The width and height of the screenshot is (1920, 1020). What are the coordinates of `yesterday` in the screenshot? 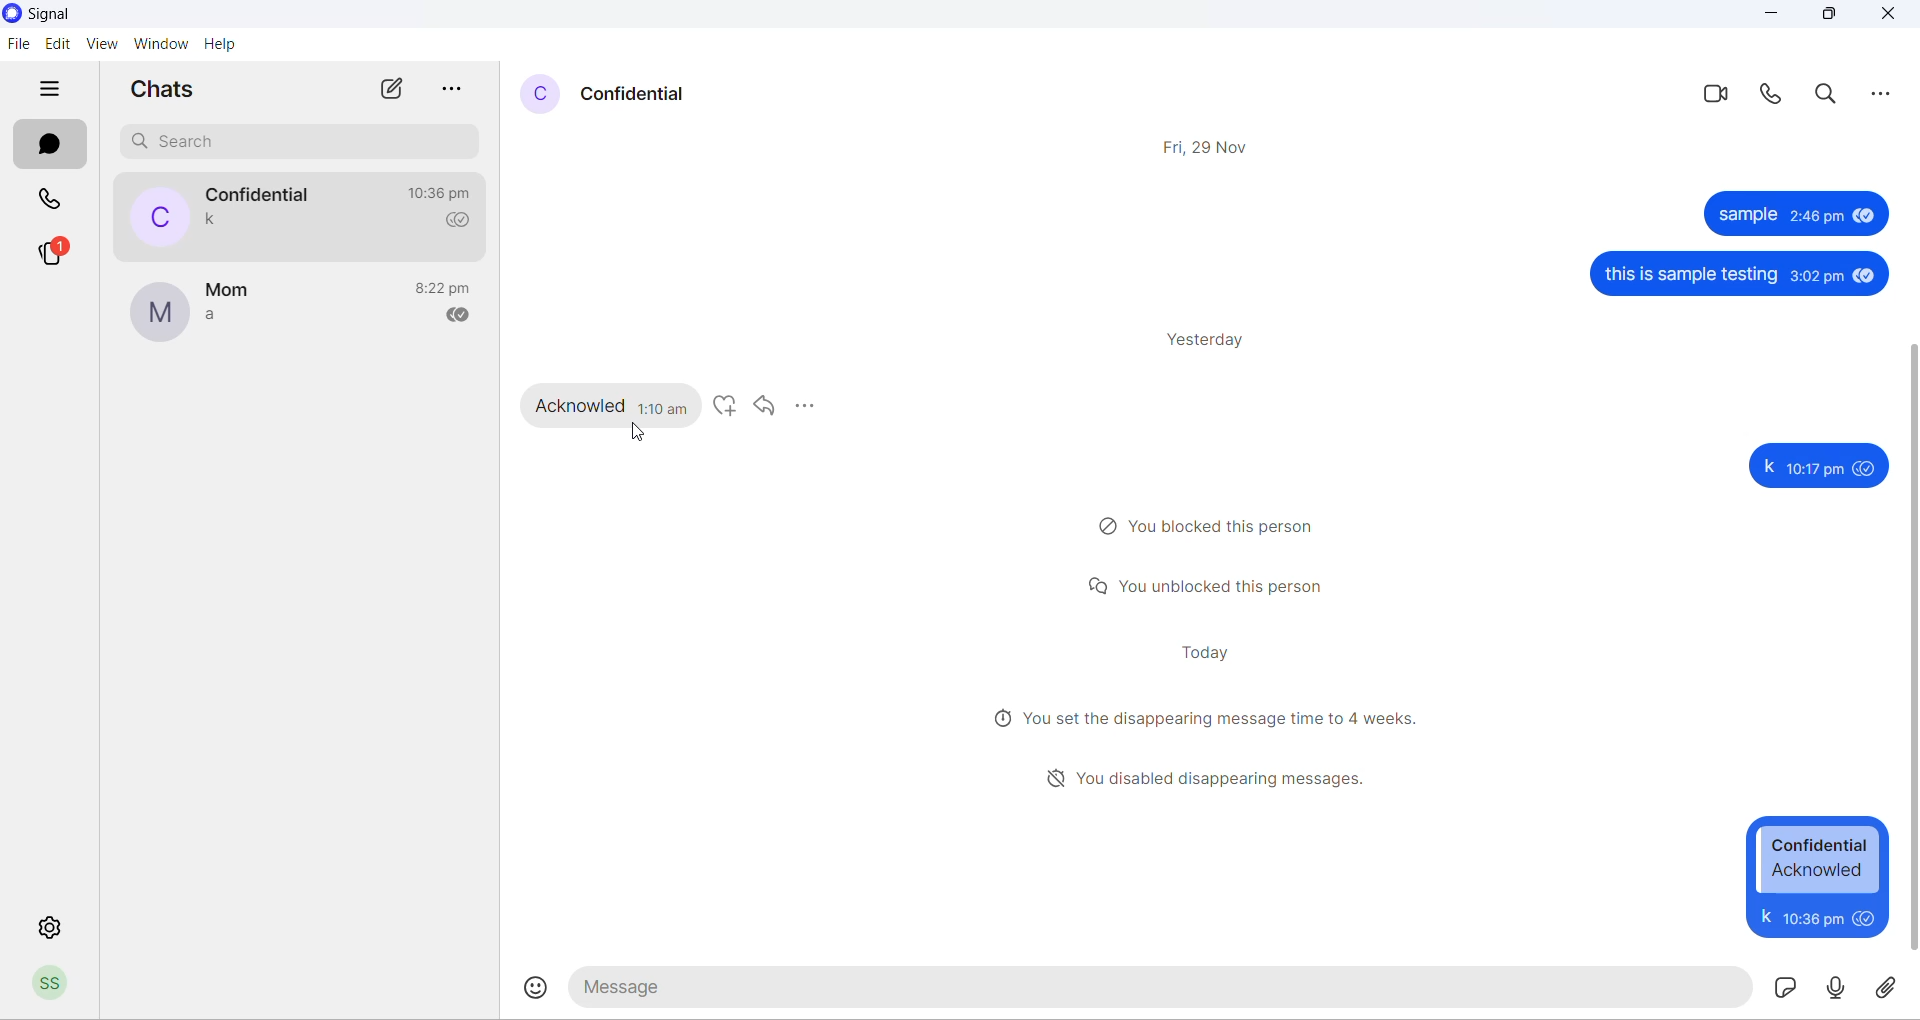 It's located at (1215, 342).